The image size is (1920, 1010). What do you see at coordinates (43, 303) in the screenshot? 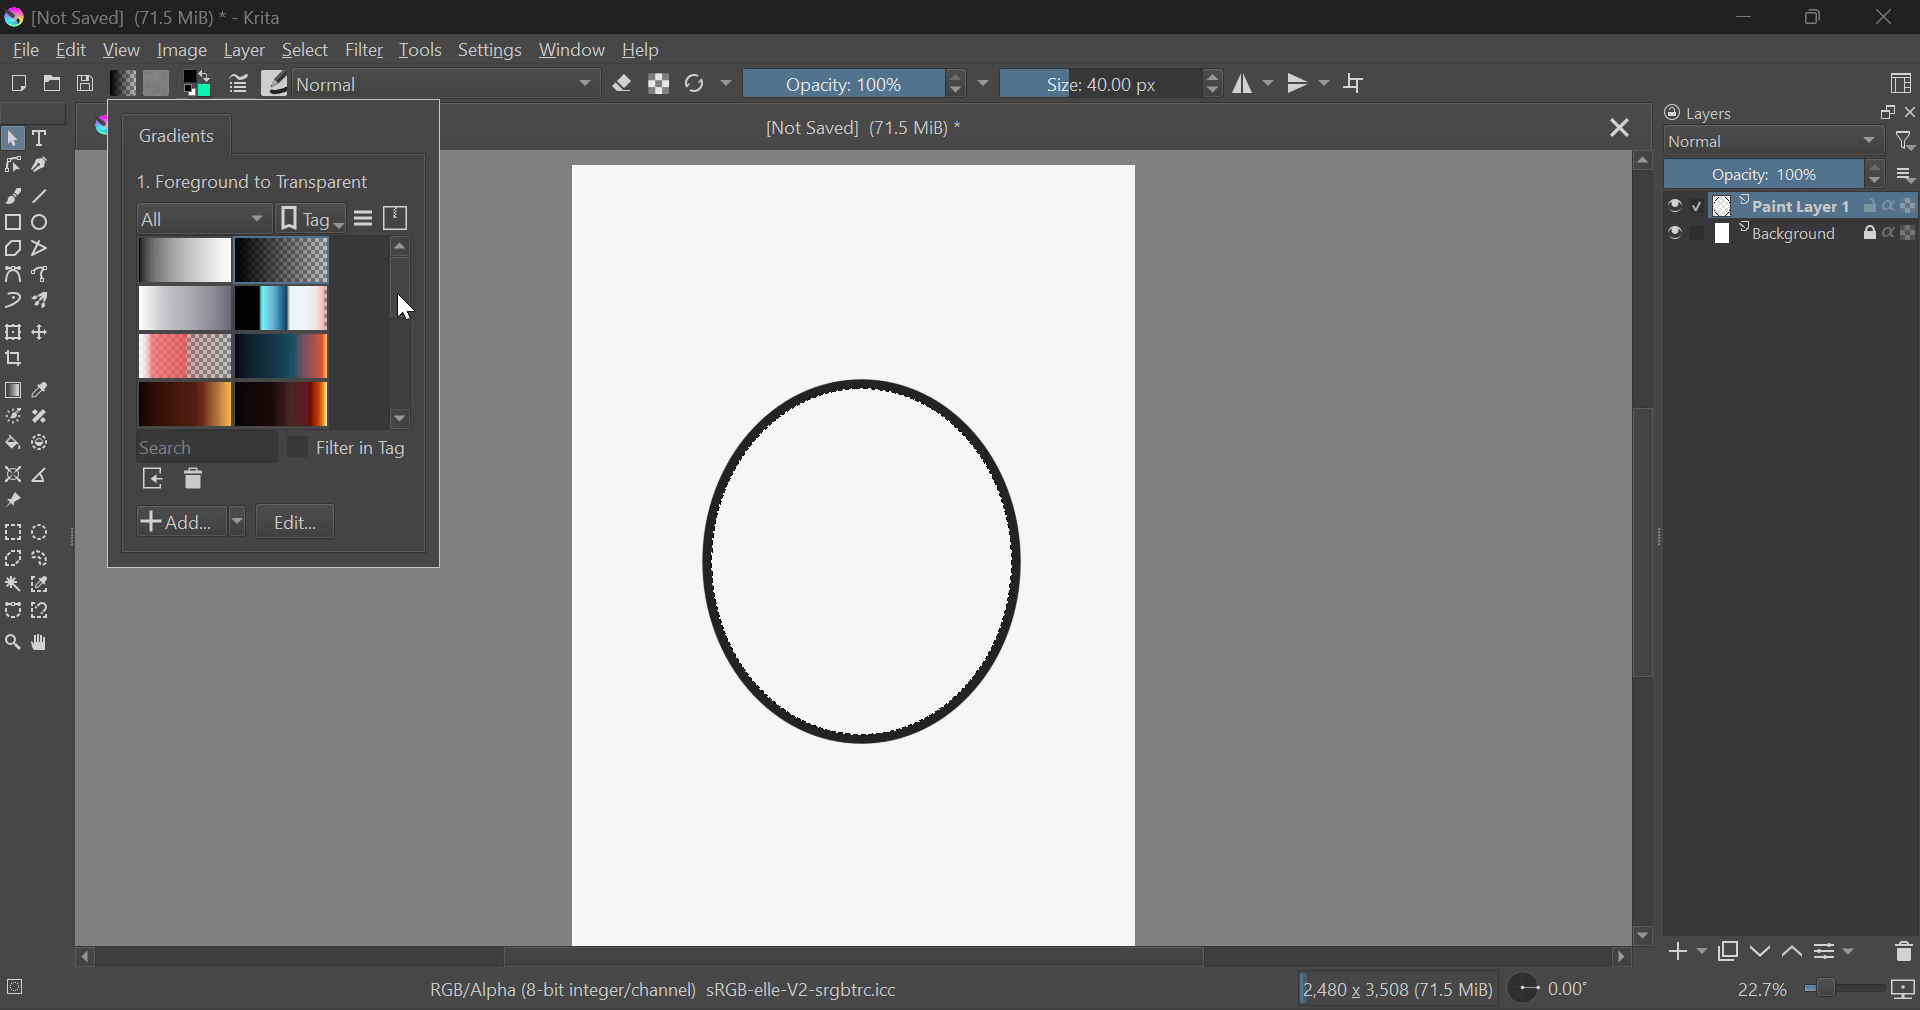
I see `Multibrush` at bounding box center [43, 303].